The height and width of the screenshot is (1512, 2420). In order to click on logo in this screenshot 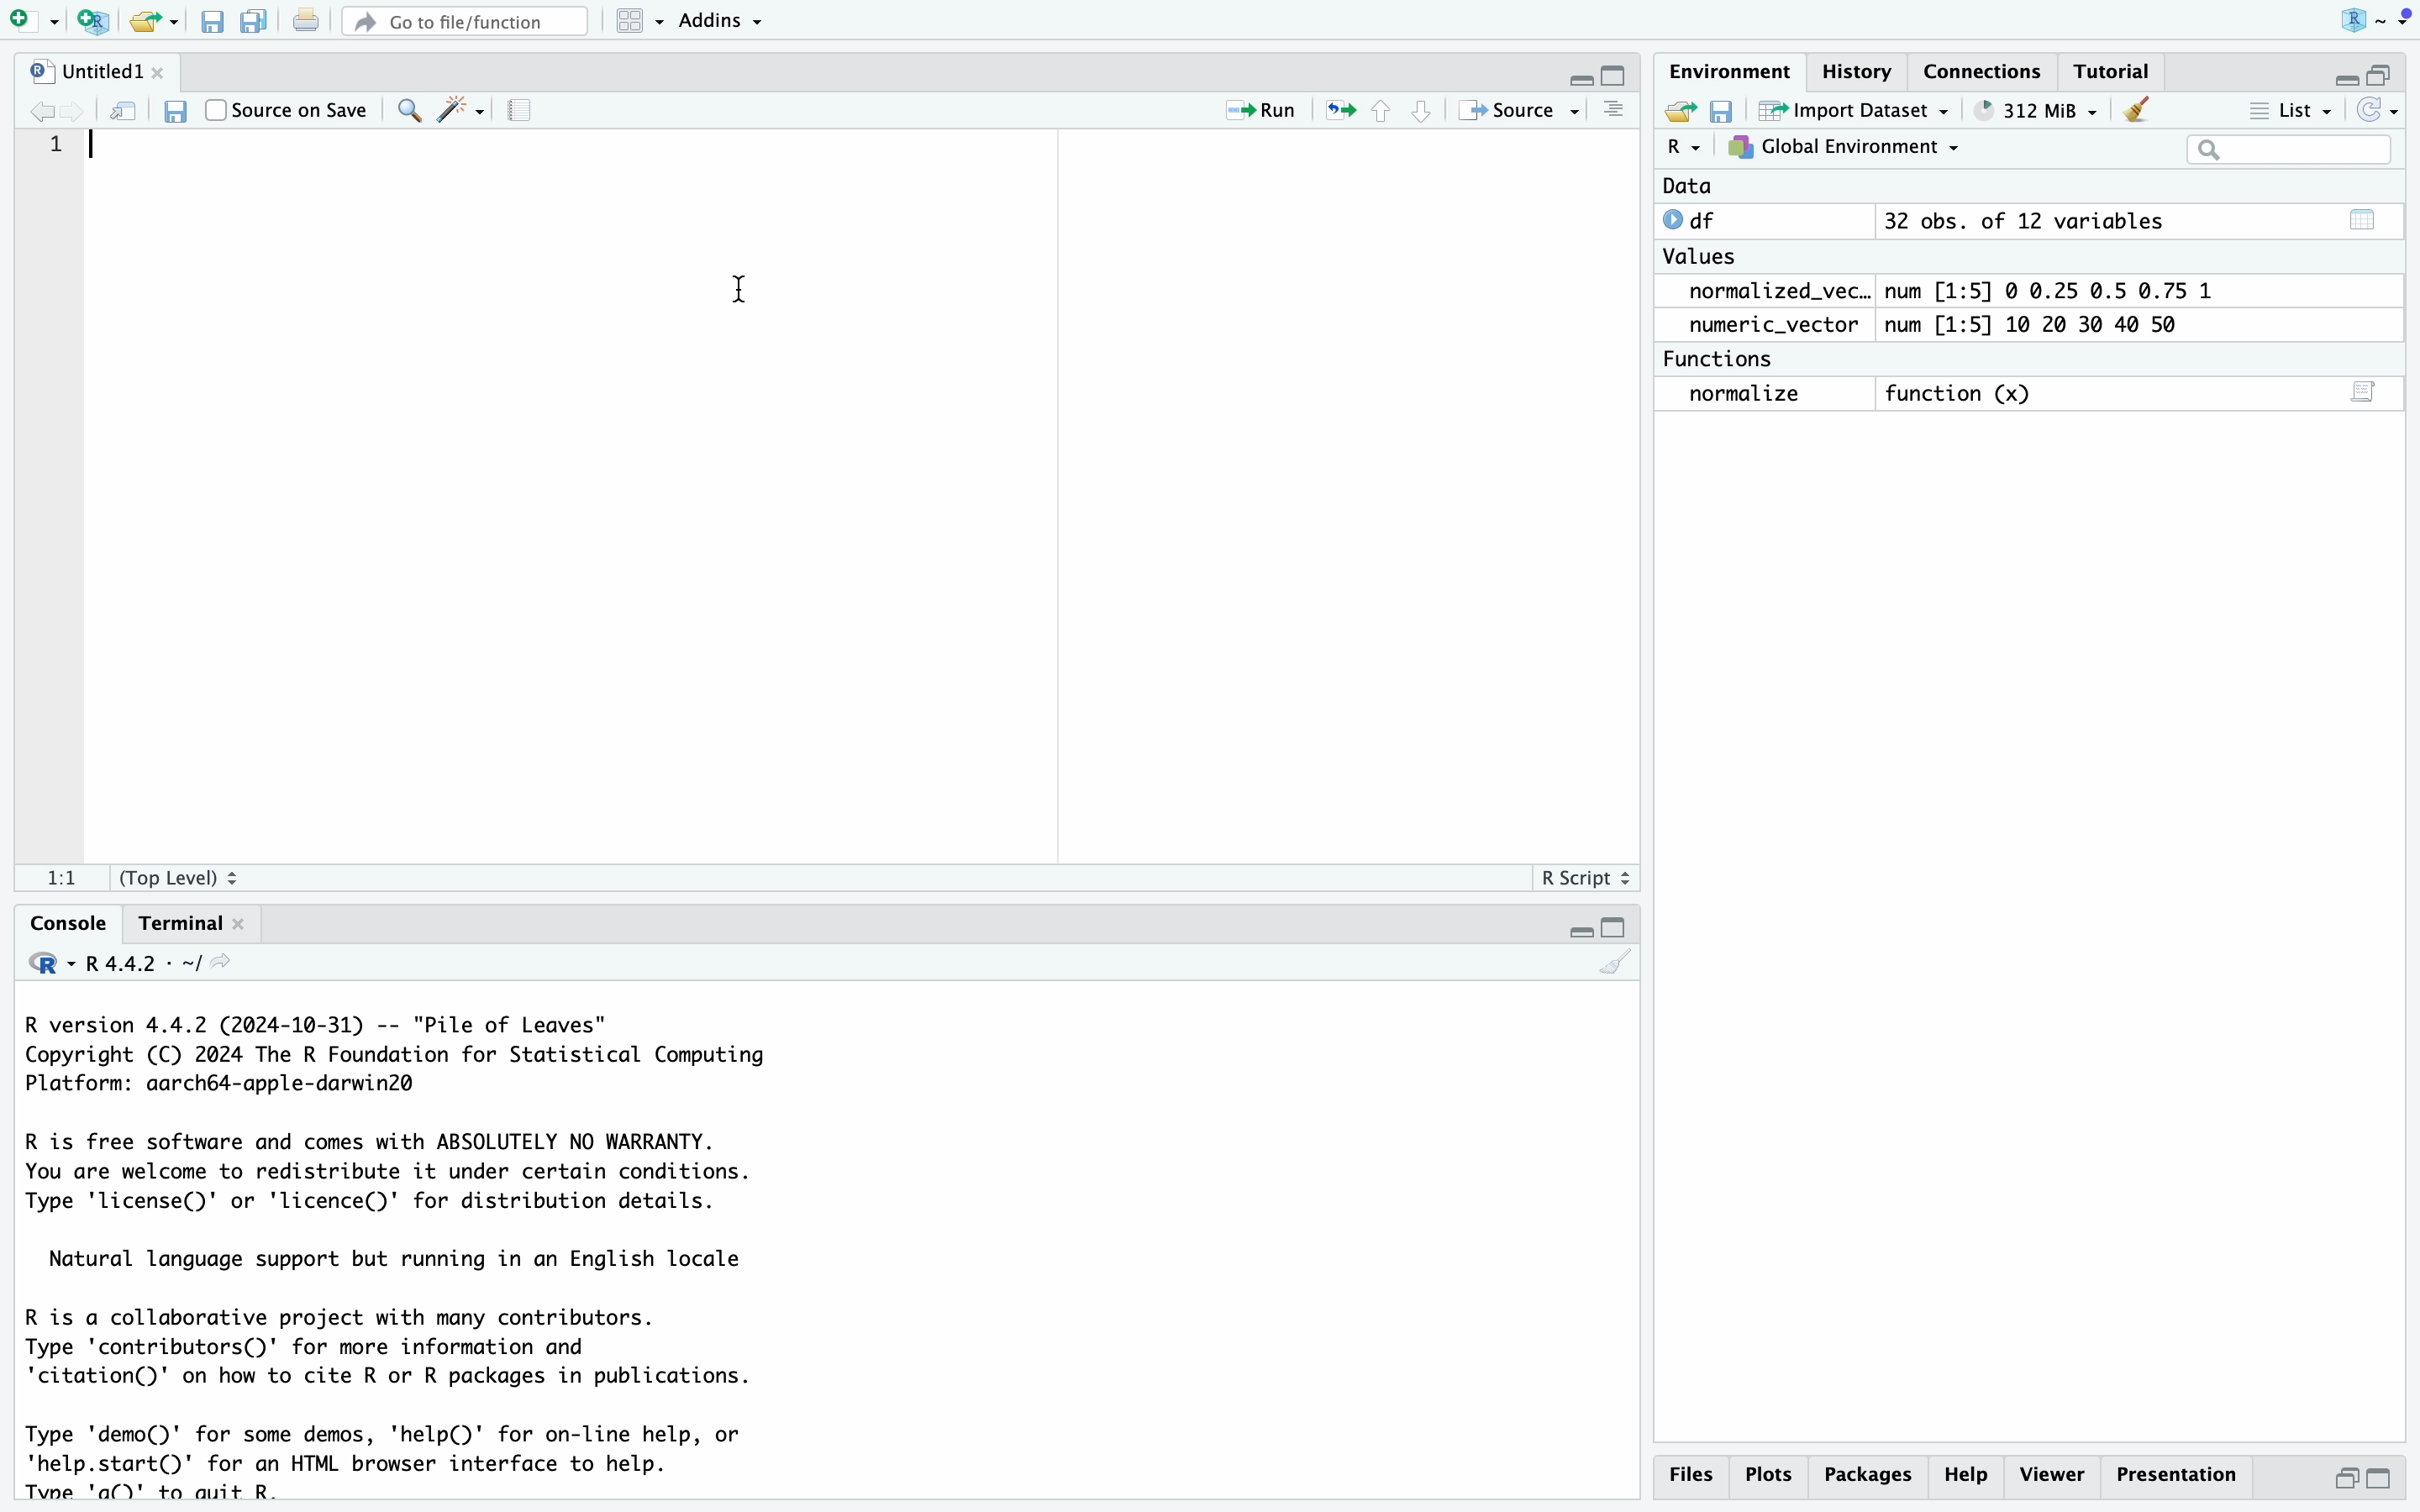, I will do `click(45, 21)`.